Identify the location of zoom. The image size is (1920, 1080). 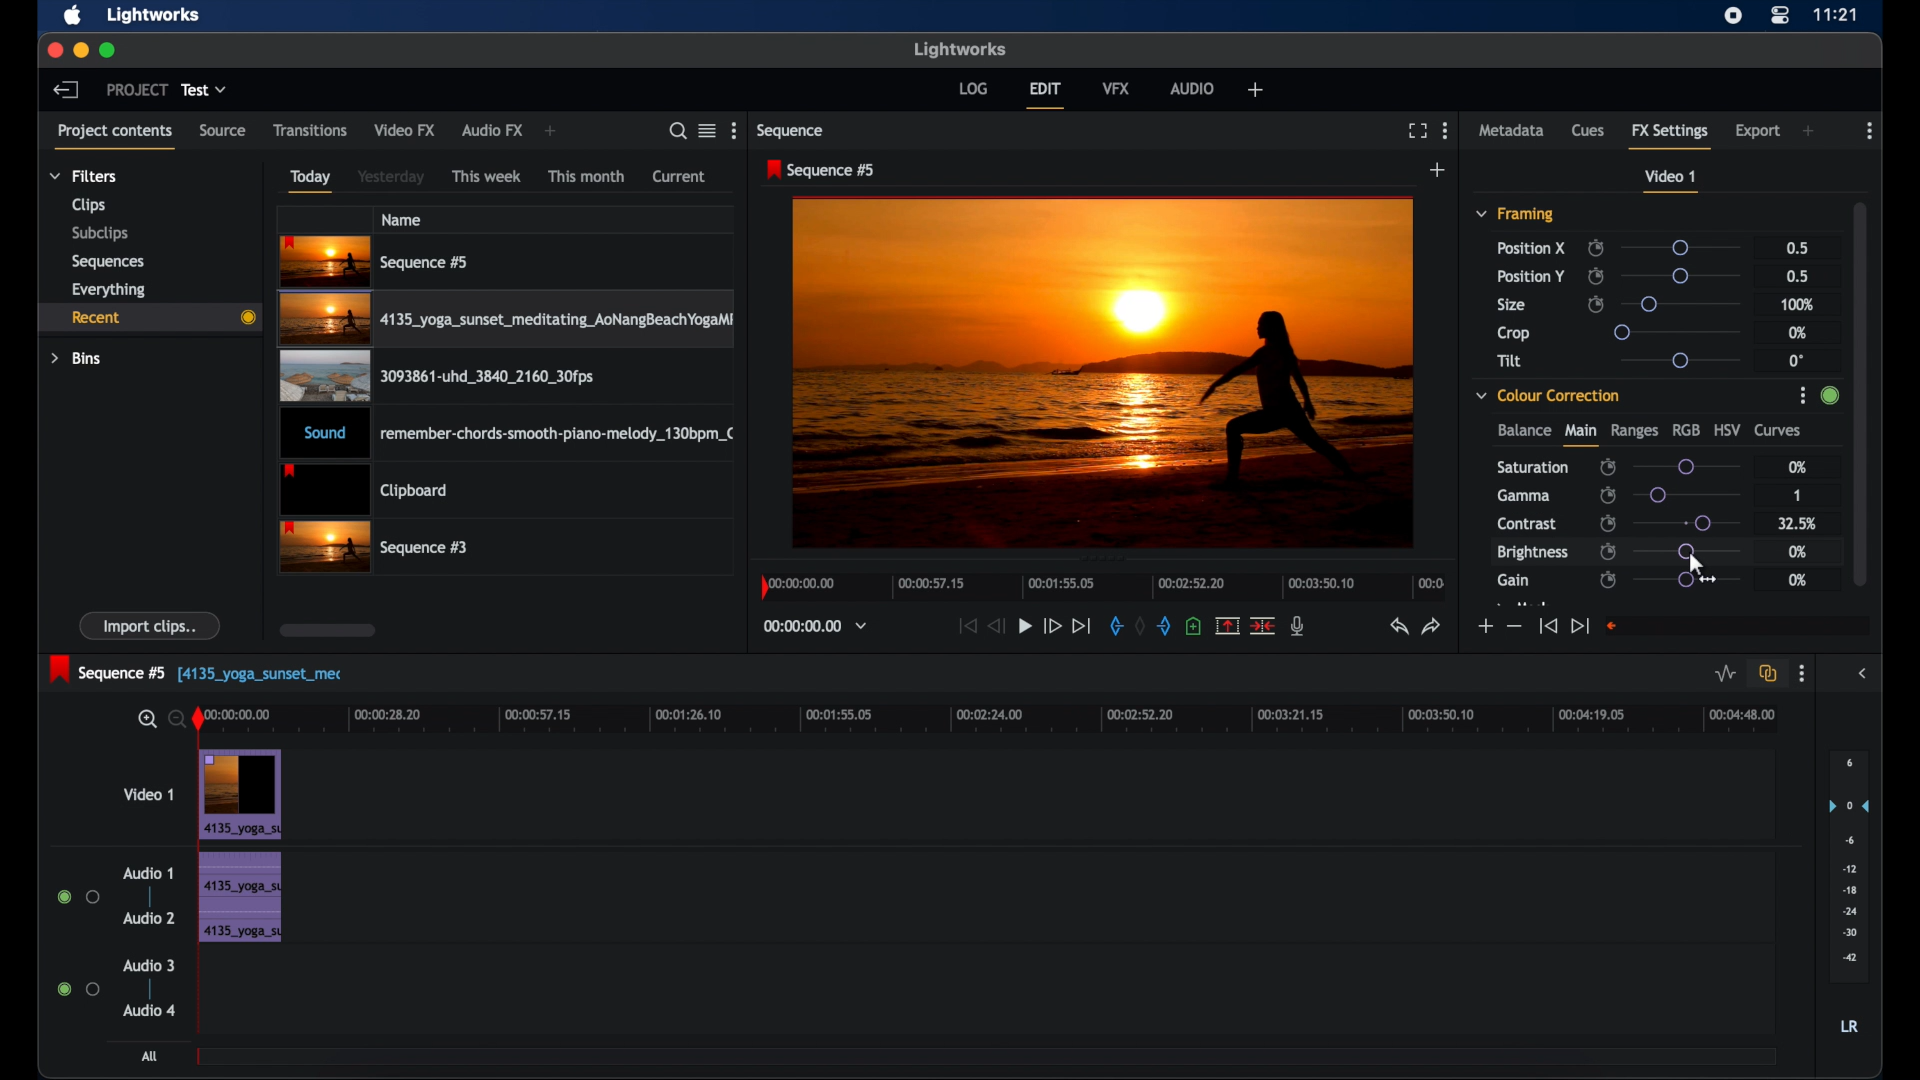
(156, 720).